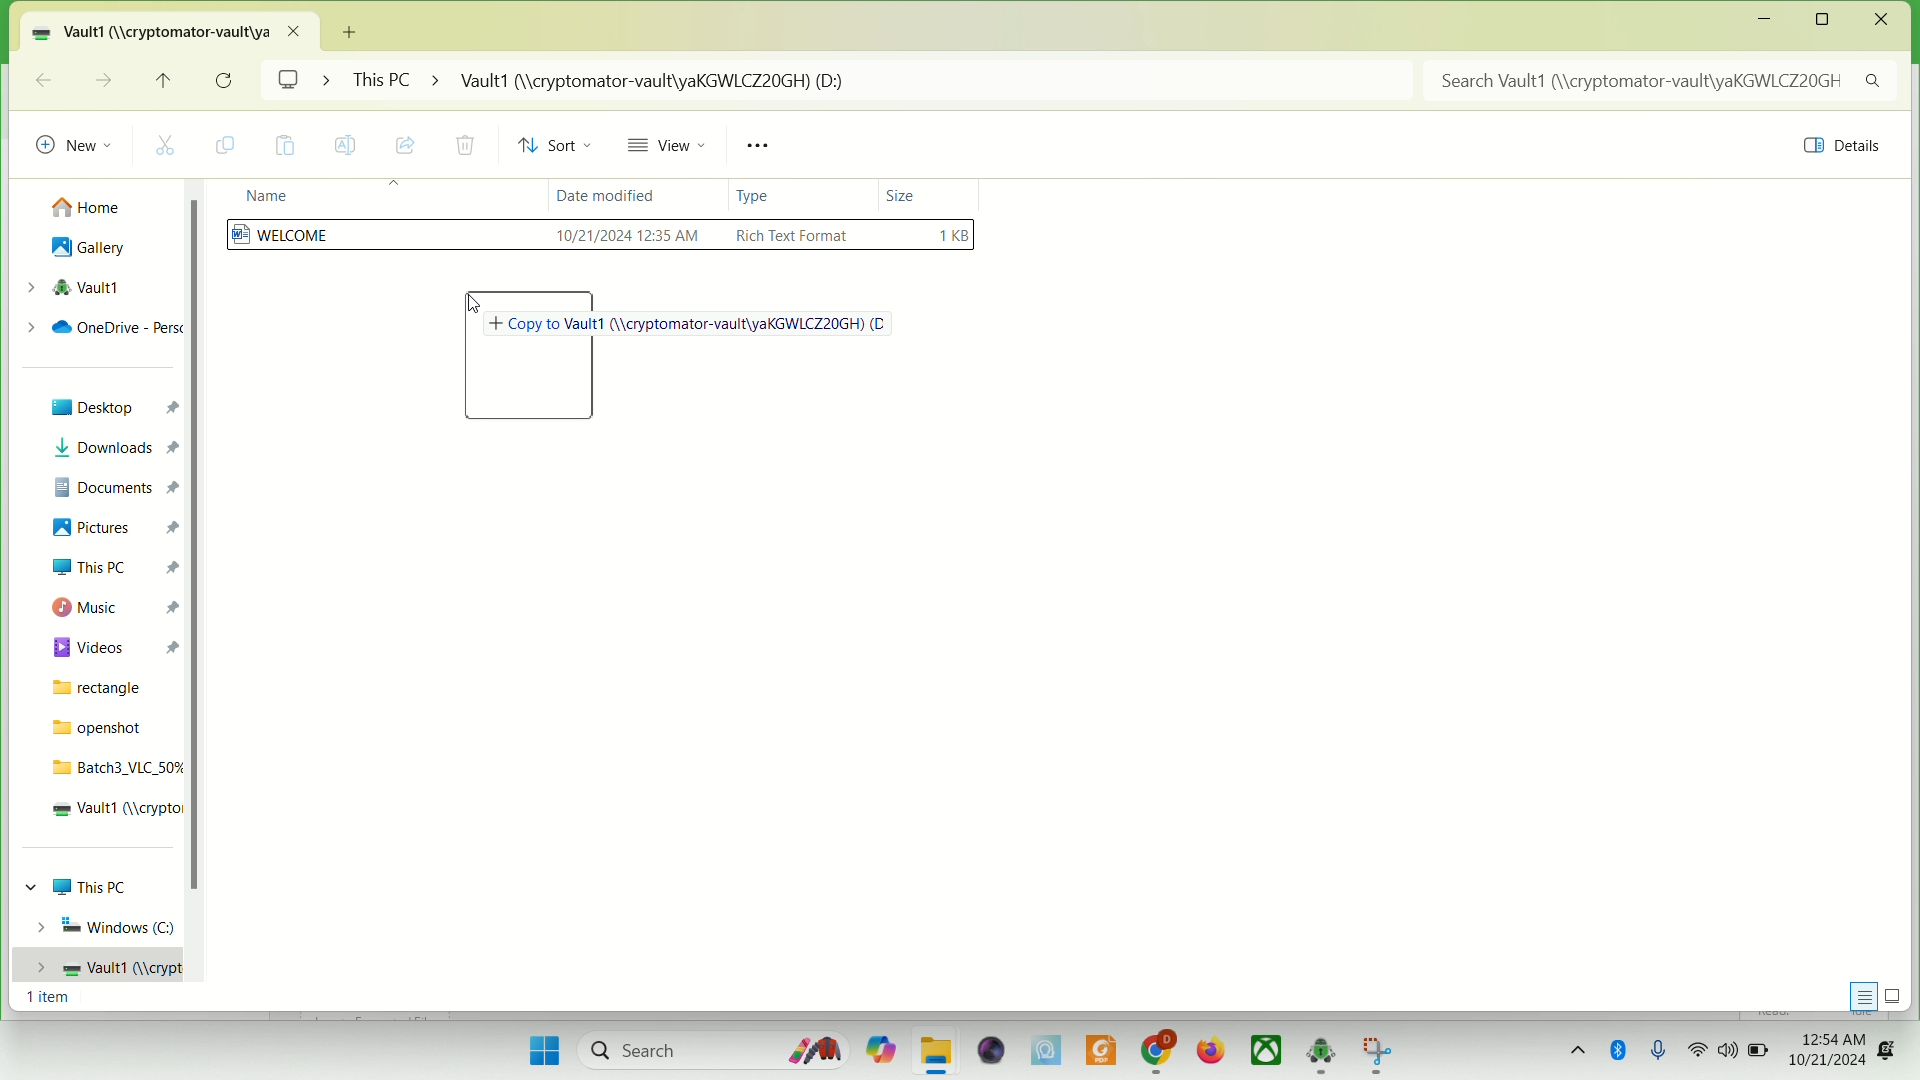 This screenshot has height=1080, width=1920. I want to click on cut, so click(173, 144).